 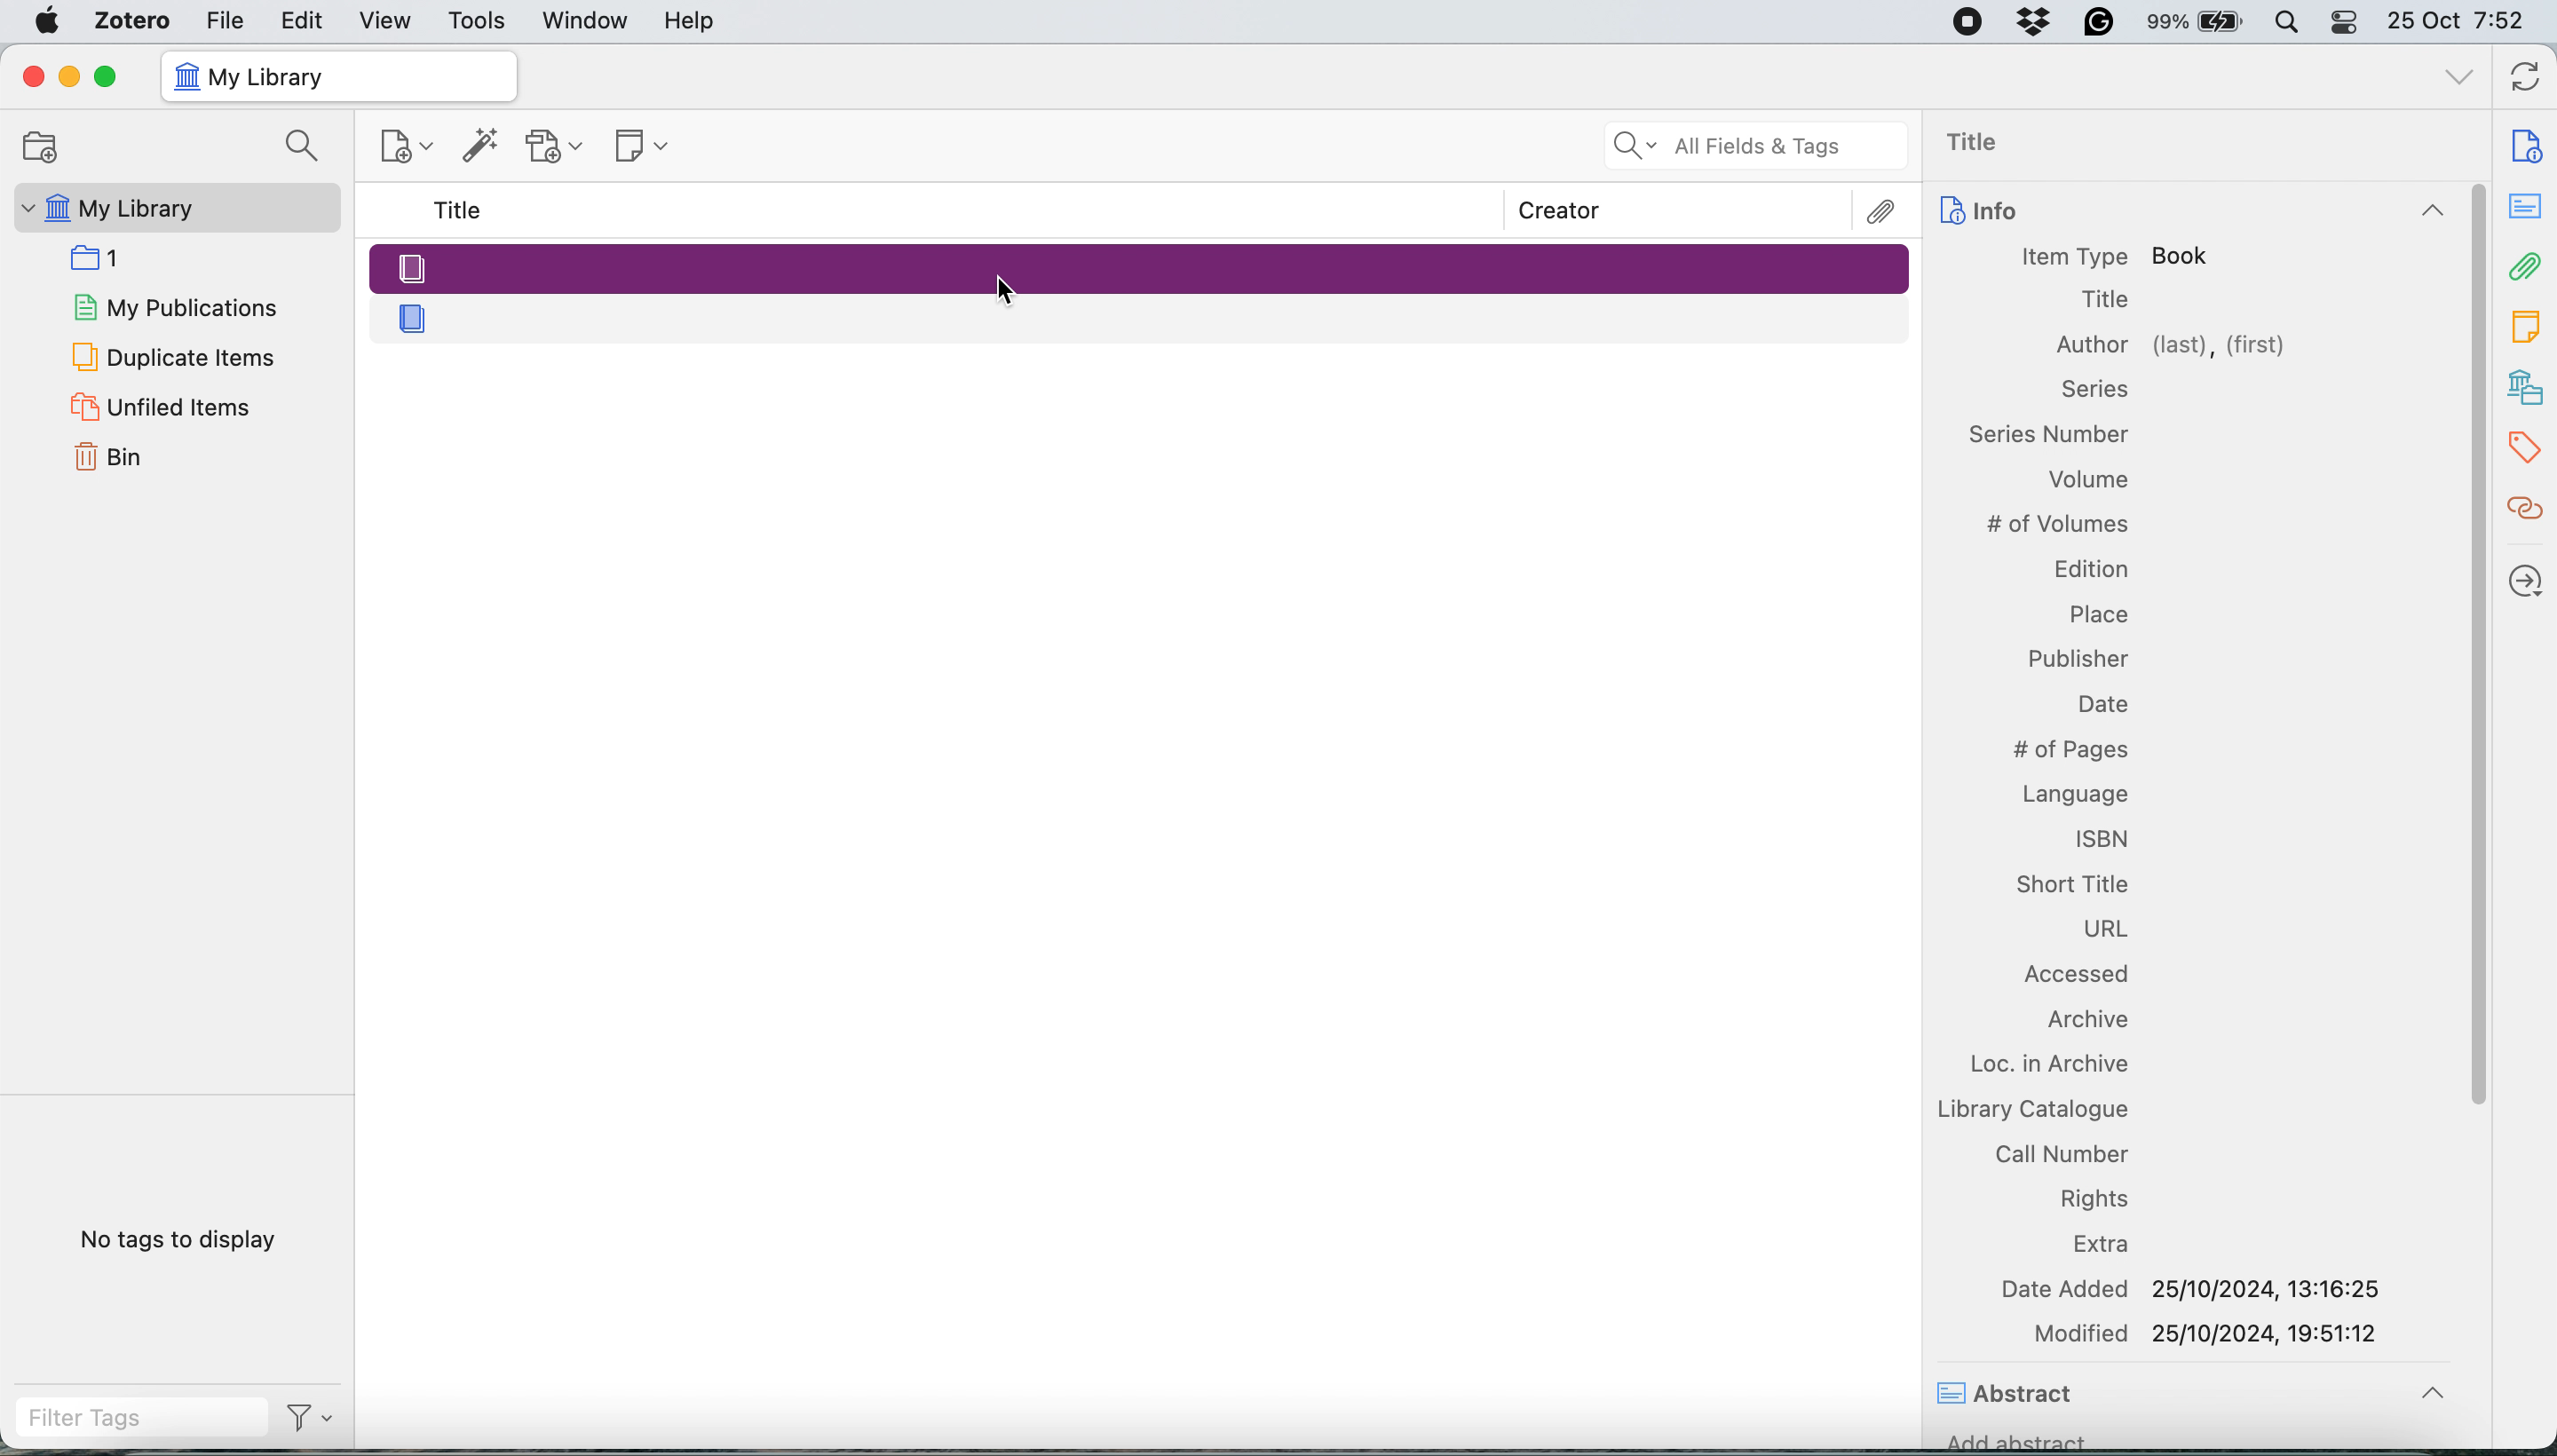 What do you see at coordinates (2527, 80) in the screenshot?
I see `Sync with Zotero.com` at bounding box center [2527, 80].